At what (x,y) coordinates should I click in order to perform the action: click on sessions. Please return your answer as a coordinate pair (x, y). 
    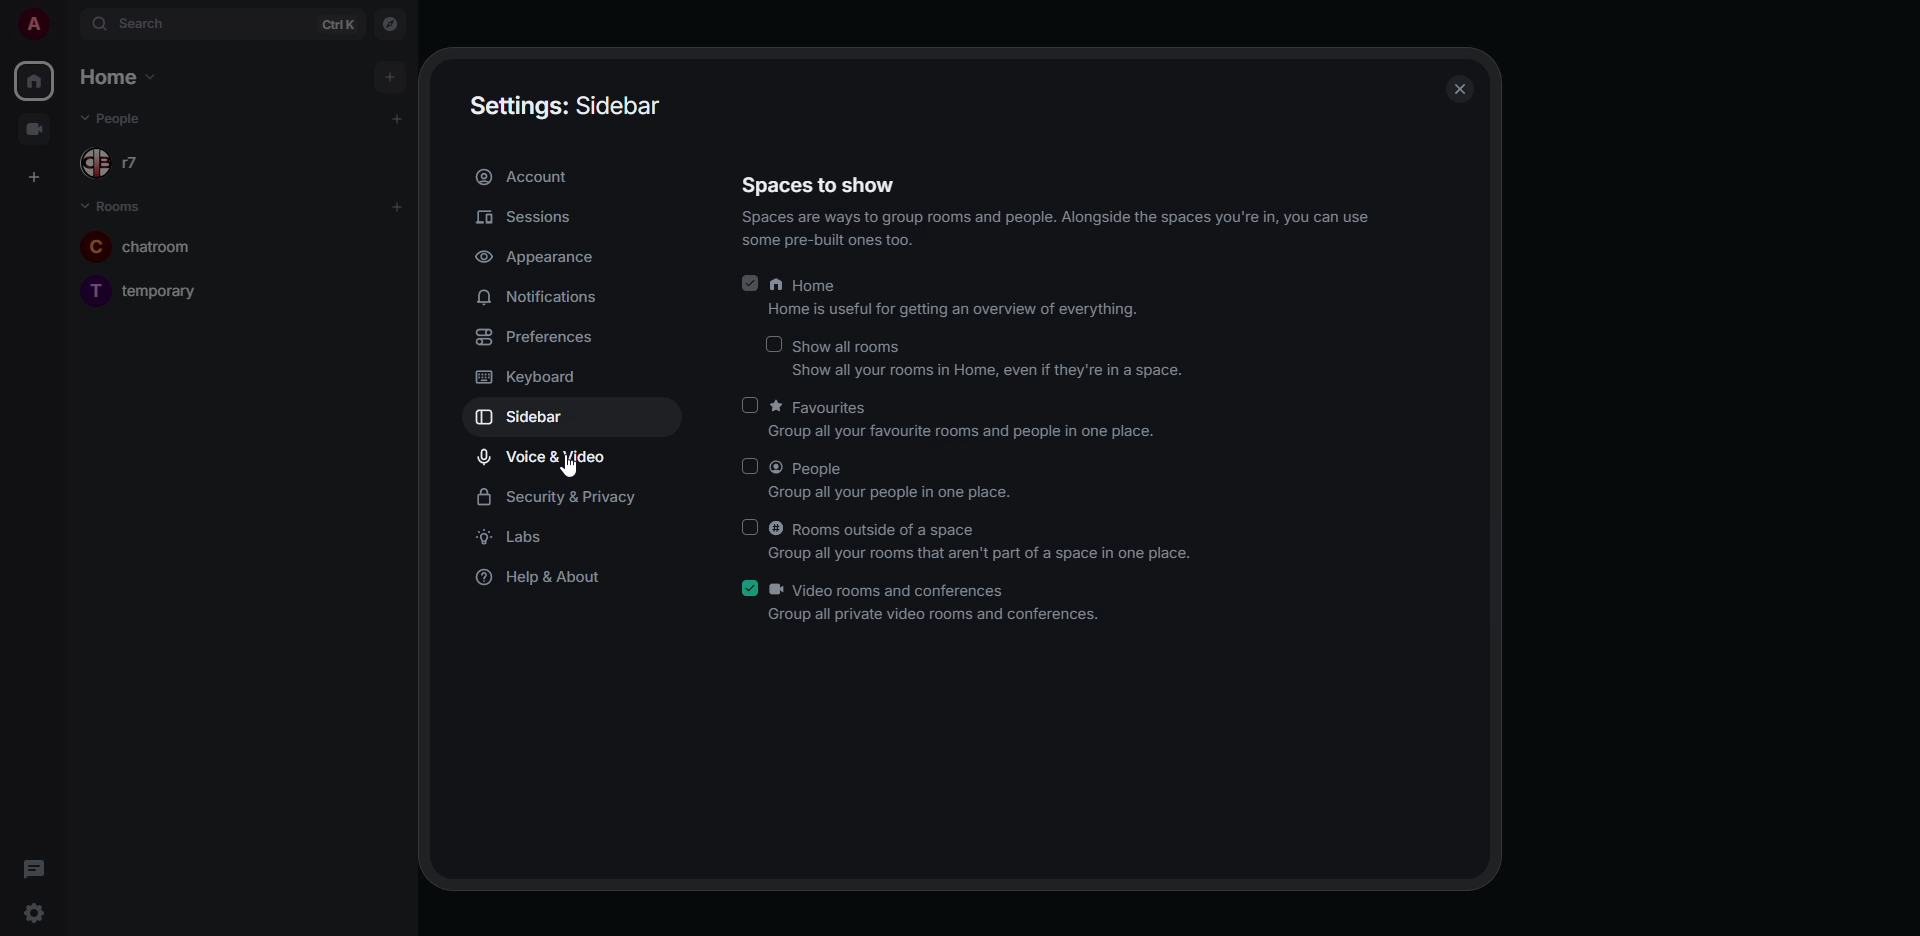
    Looking at the image, I should click on (528, 219).